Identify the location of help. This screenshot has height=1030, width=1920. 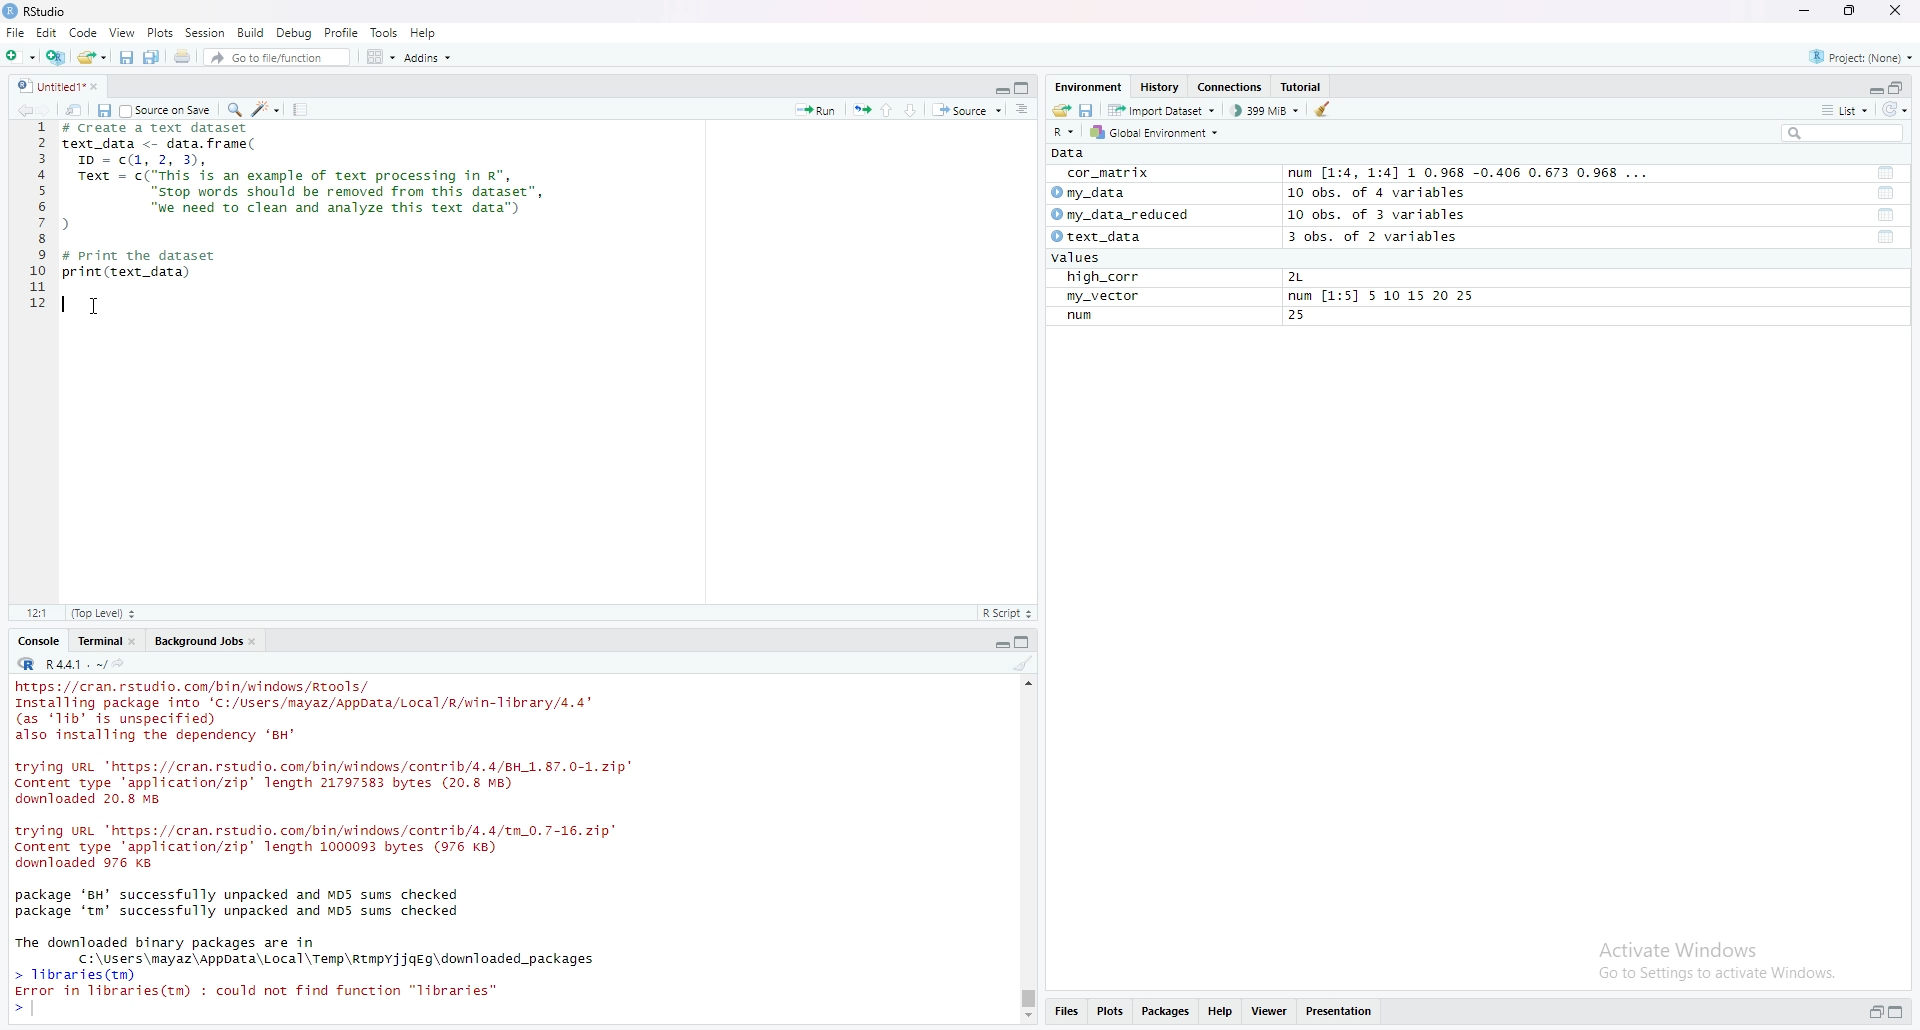
(424, 33).